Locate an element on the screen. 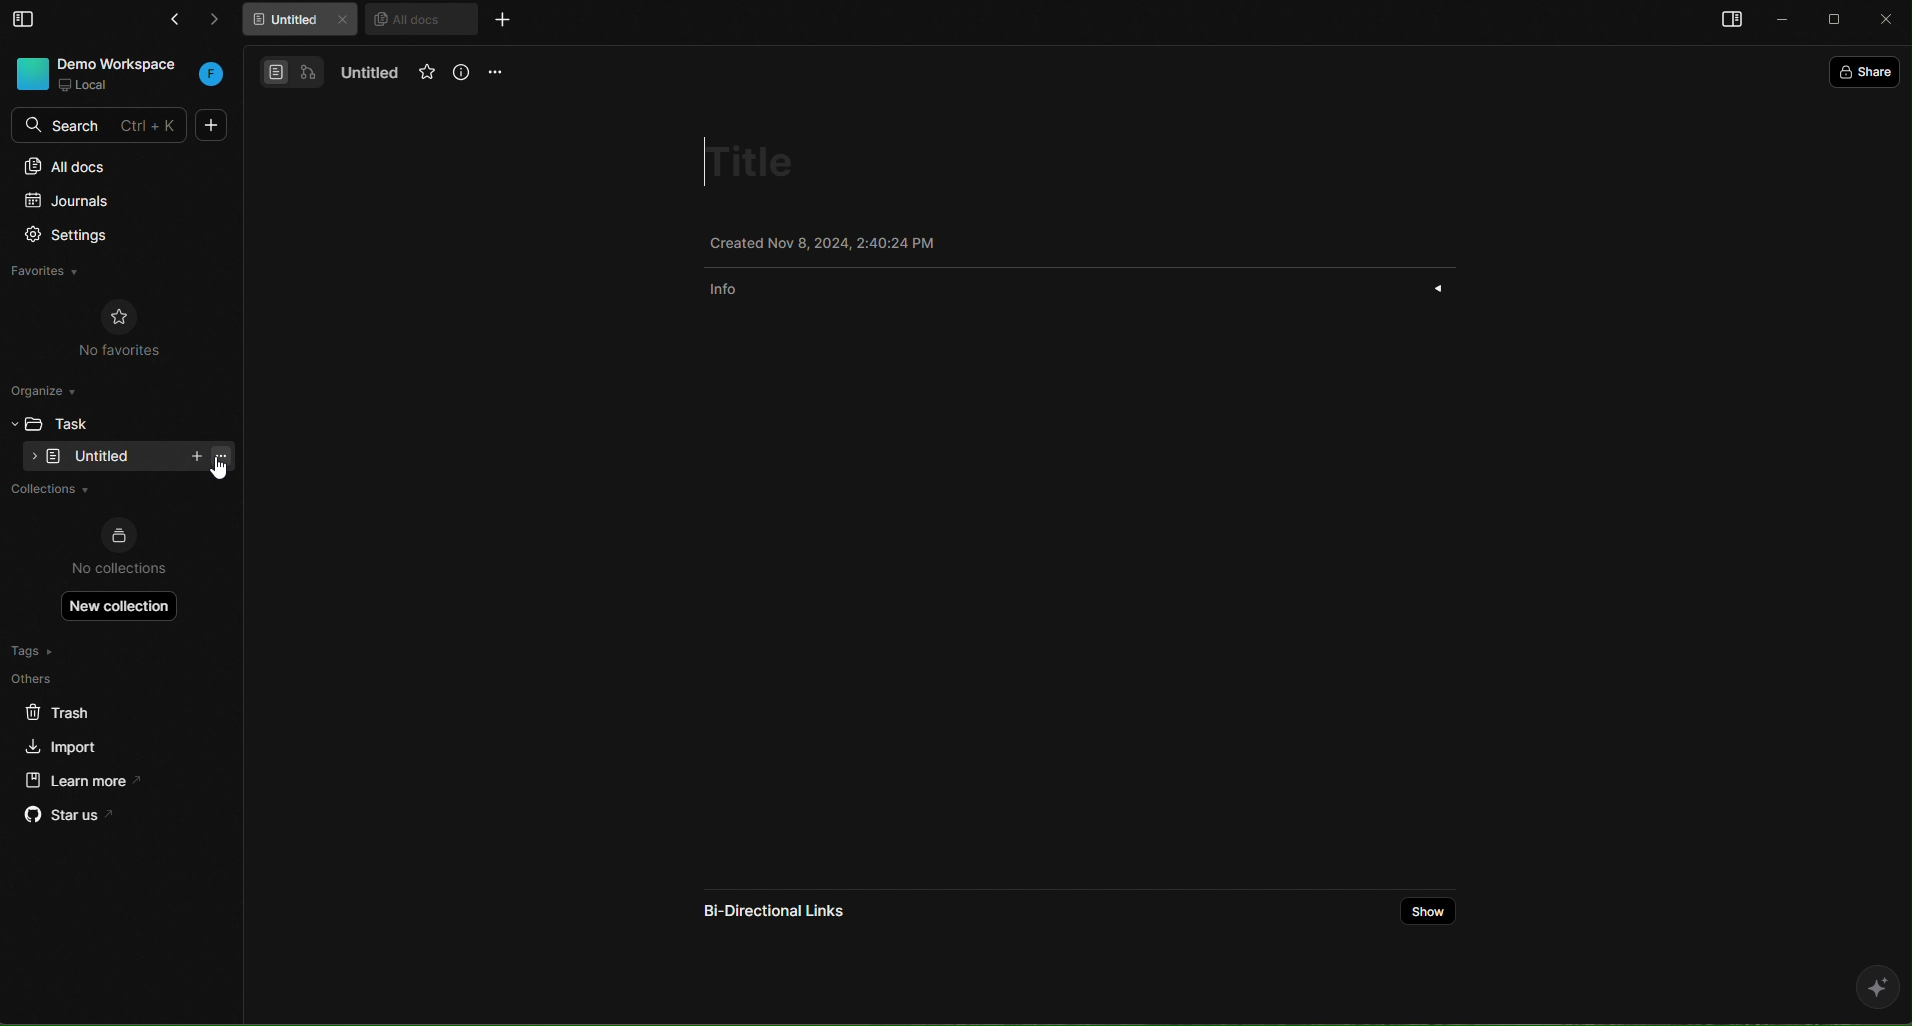 The height and width of the screenshot is (1026, 1912). Created Nov 8, 2024, 2:38:38 PM is located at coordinates (827, 240).